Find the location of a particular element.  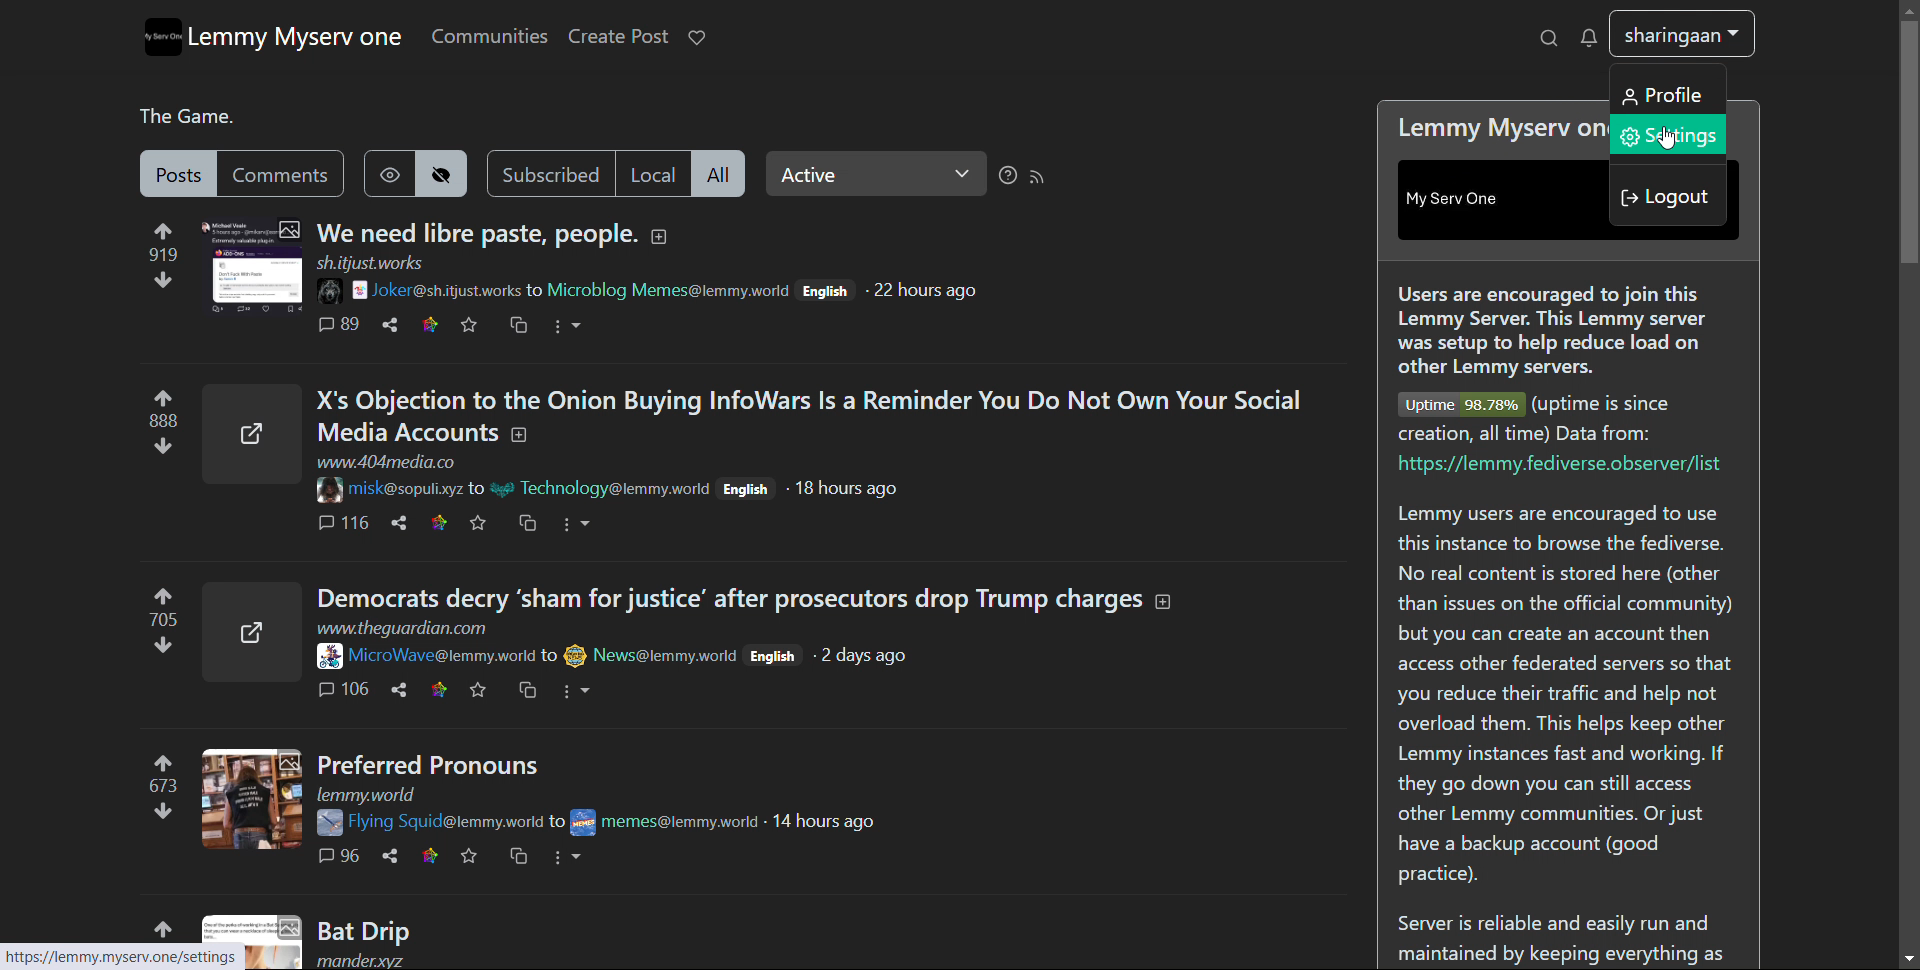

notifications is located at coordinates (1588, 37).